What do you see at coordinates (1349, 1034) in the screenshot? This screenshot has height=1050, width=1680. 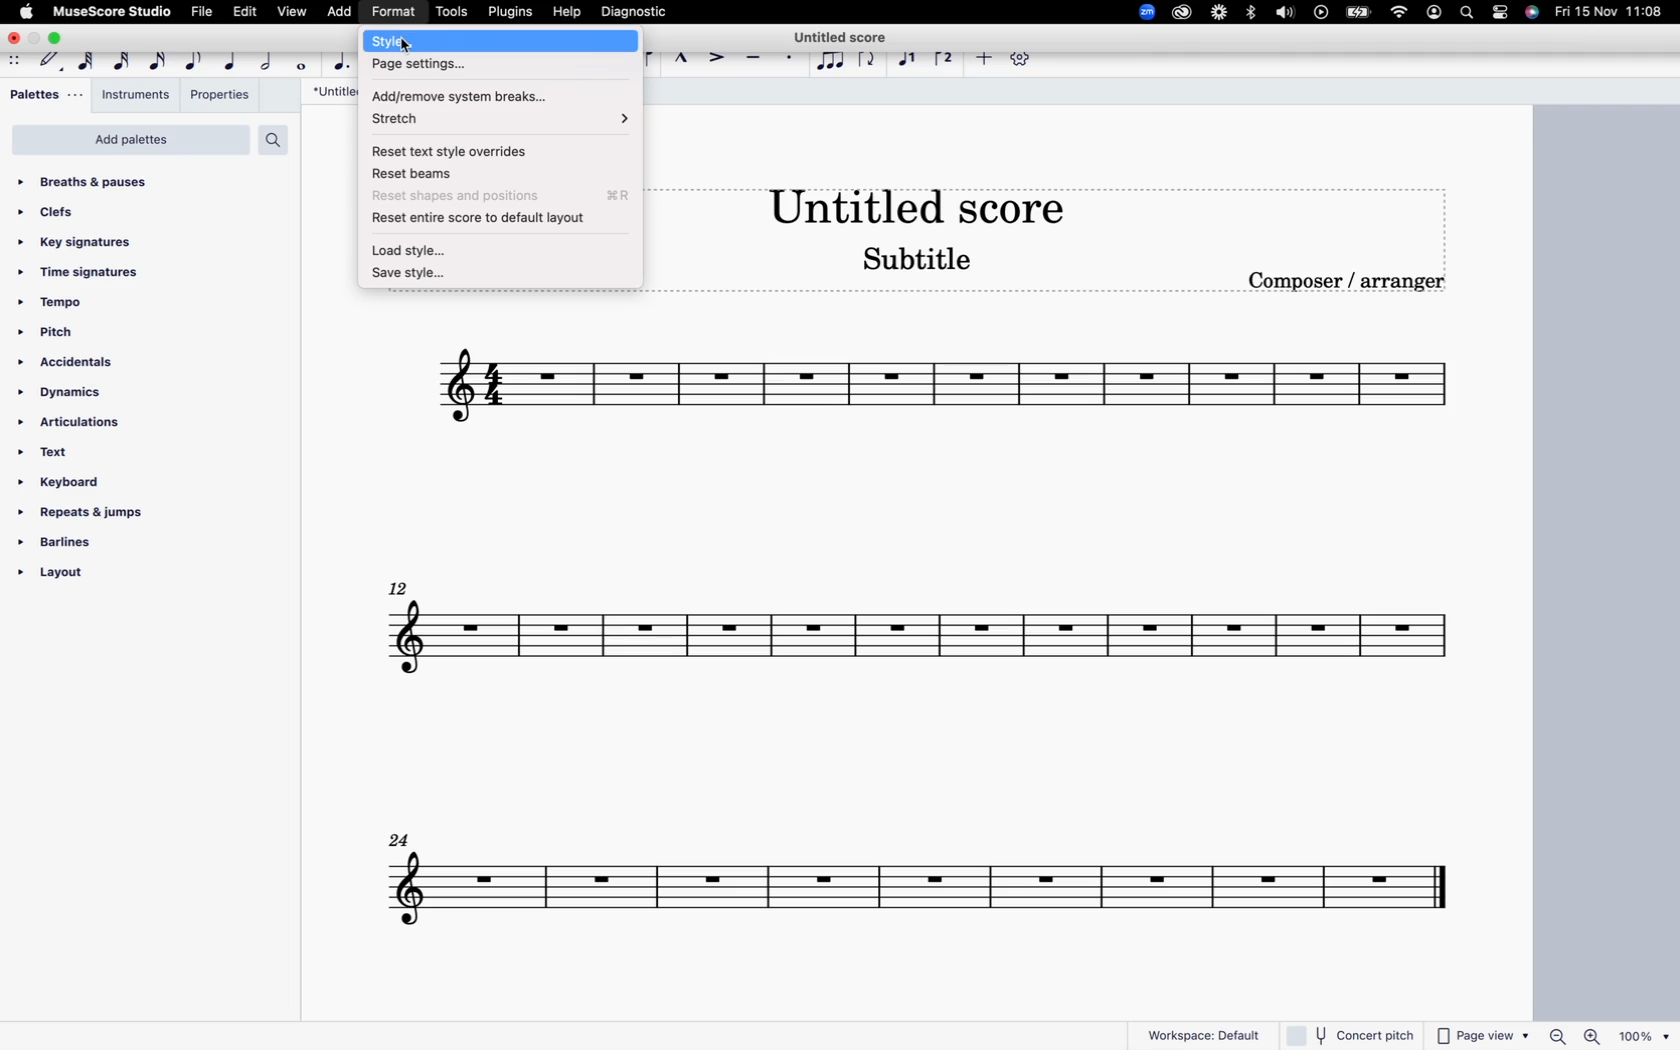 I see `concert pitch` at bounding box center [1349, 1034].